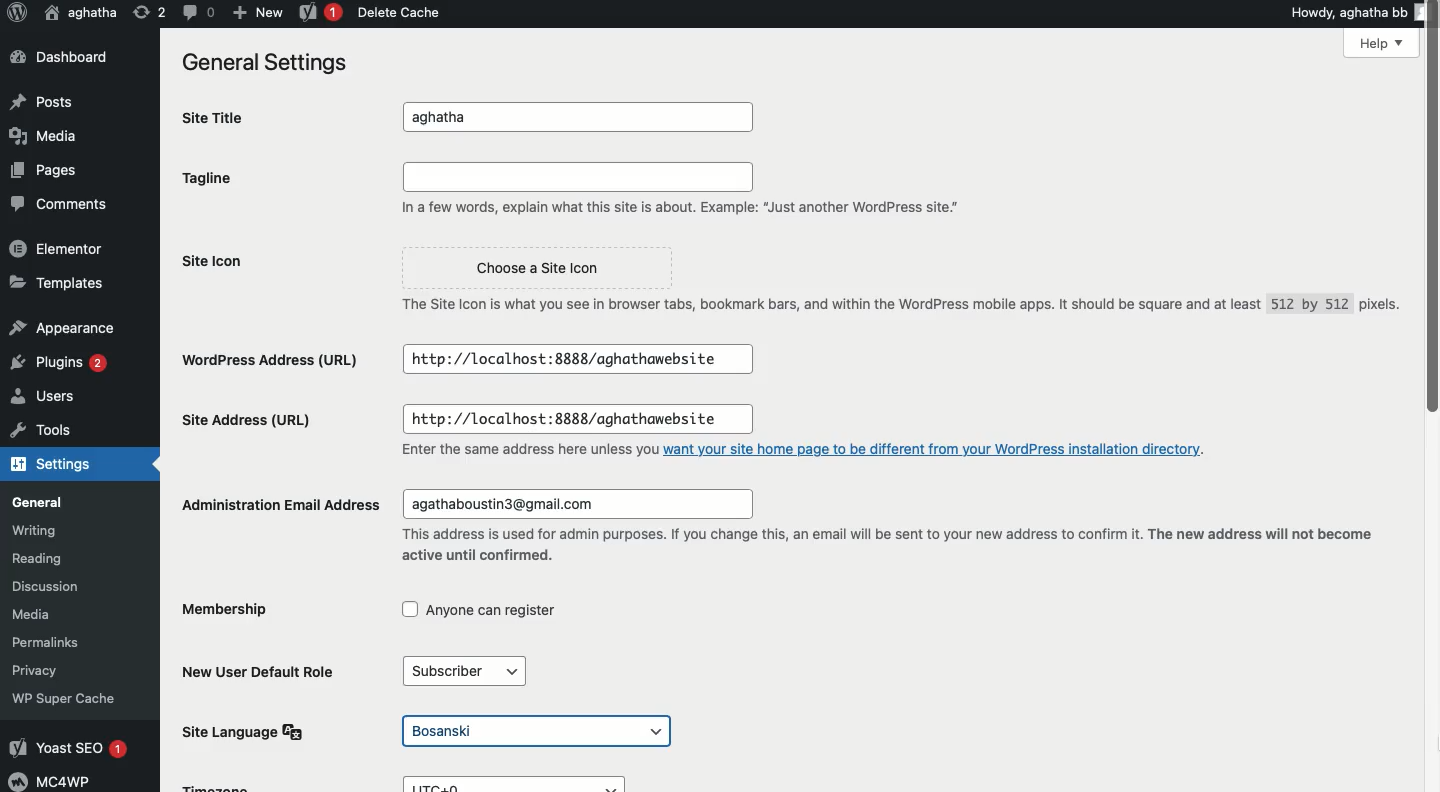 The width and height of the screenshot is (1440, 792). Describe the element at coordinates (60, 325) in the screenshot. I see `Appearance` at that location.